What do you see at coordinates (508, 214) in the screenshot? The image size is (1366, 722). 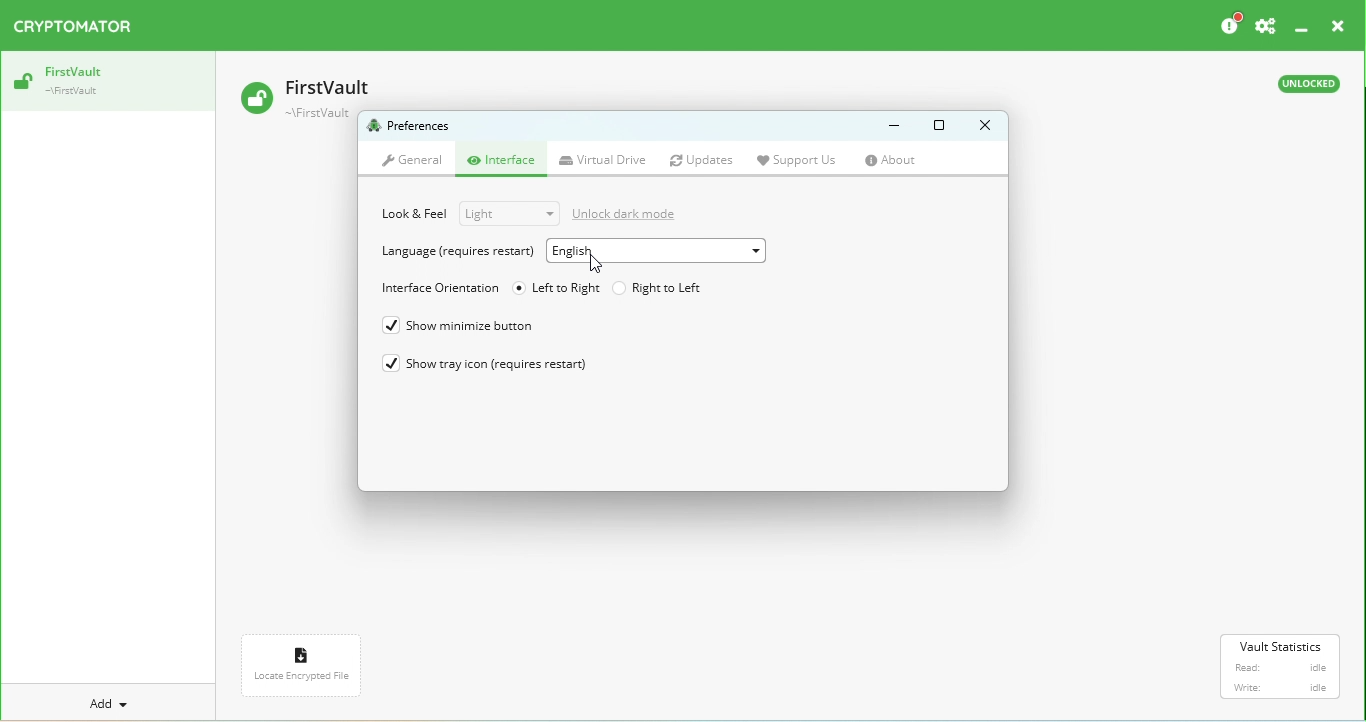 I see `Drop down menu` at bounding box center [508, 214].